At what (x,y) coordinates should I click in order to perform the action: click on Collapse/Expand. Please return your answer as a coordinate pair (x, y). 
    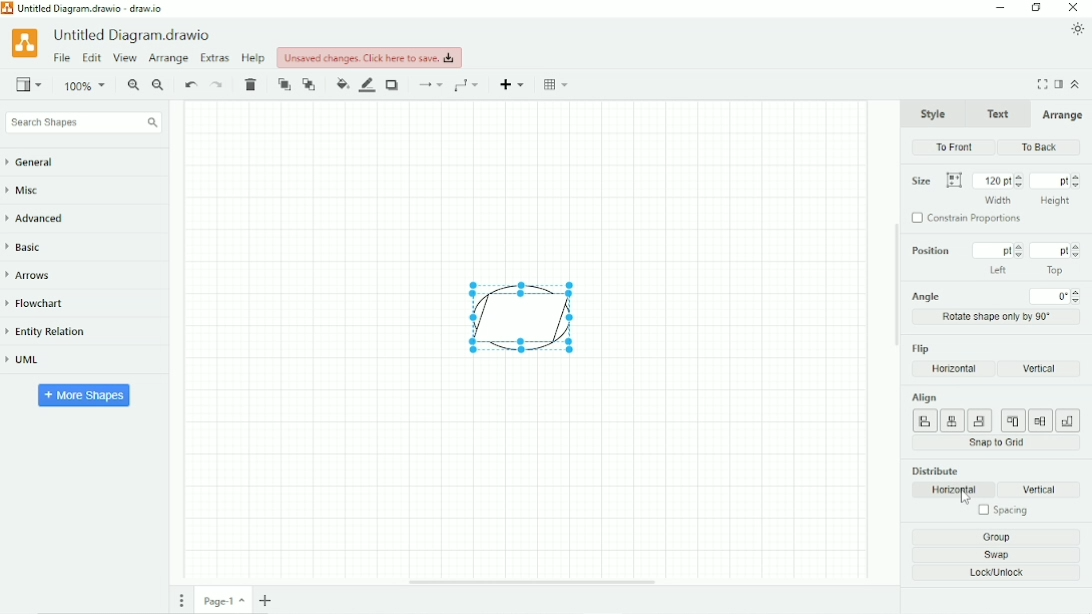
    Looking at the image, I should click on (1076, 83).